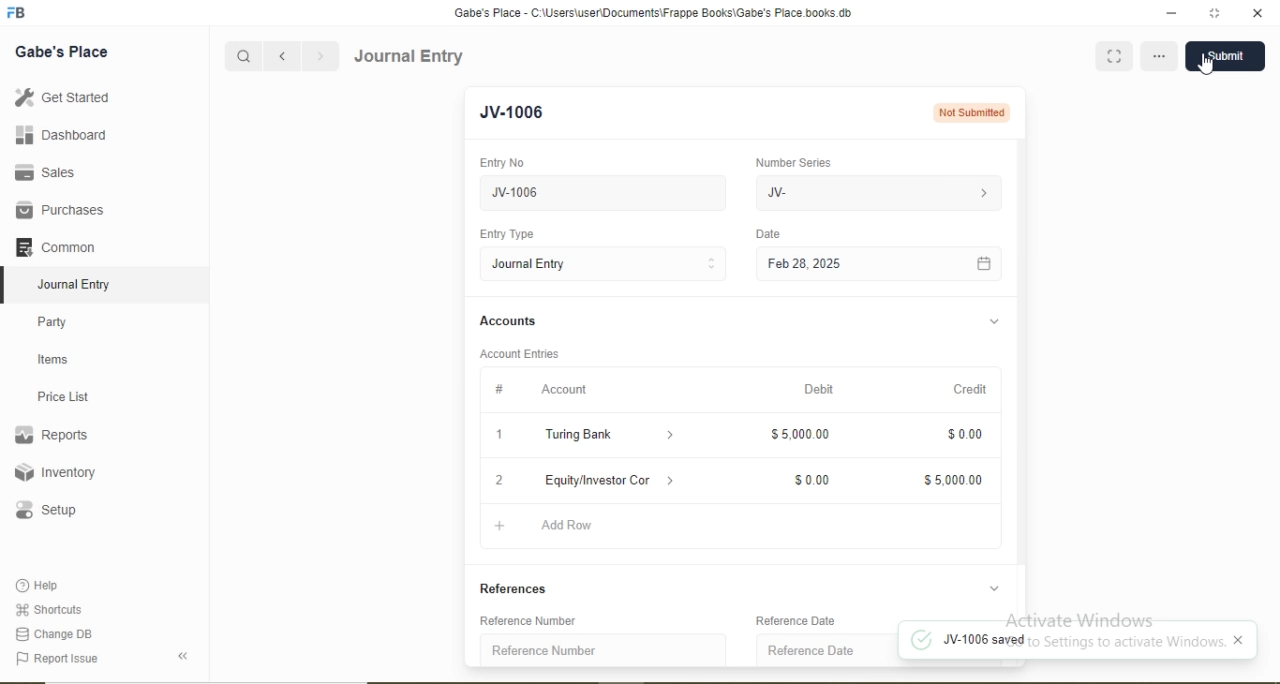  I want to click on #, so click(500, 388).